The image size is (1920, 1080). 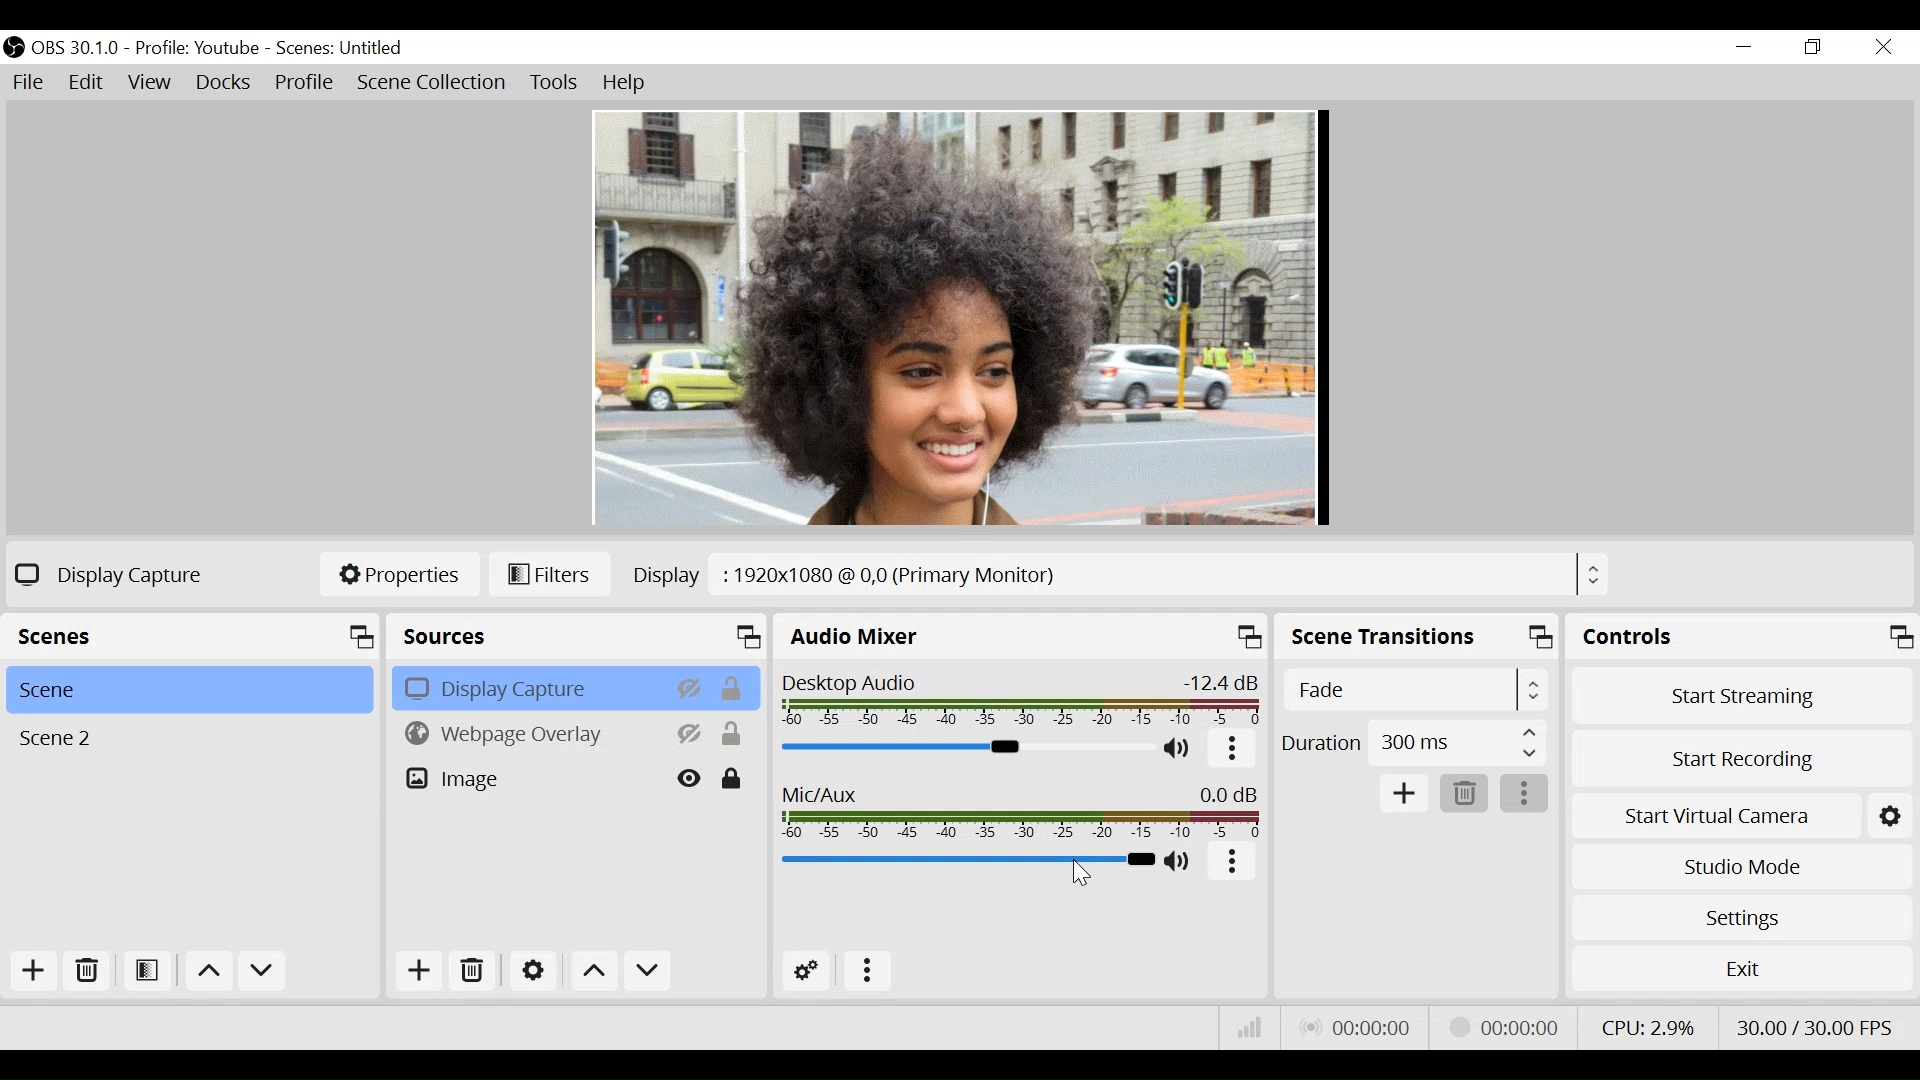 What do you see at coordinates (1082, 876) in the screenshot?
I see `cursor` at bounding box center [1082, 876].